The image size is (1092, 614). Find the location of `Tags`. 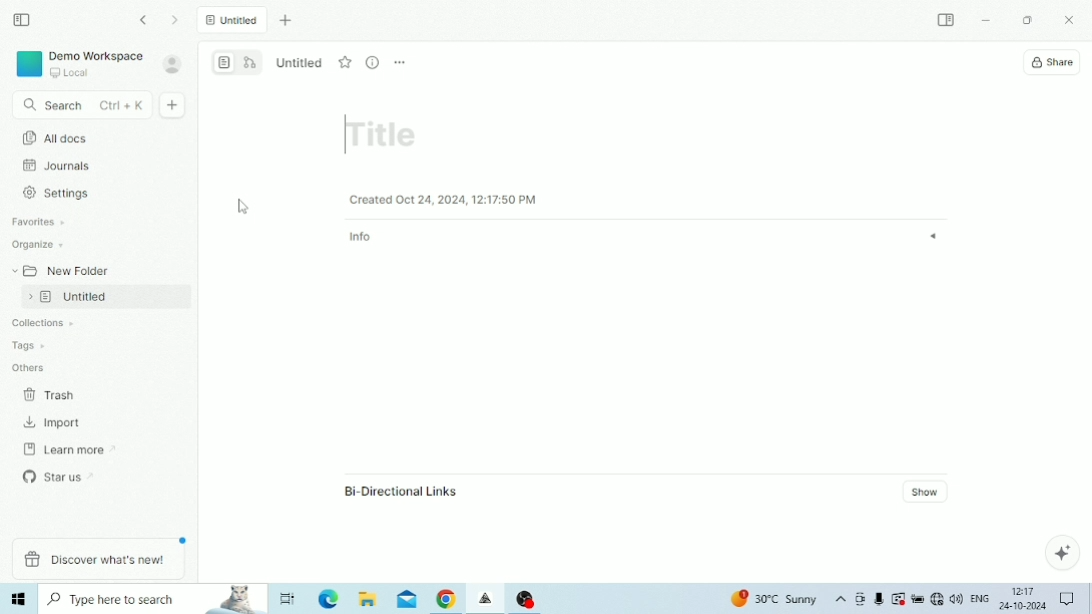

Tags is located at coordinates (27, 343).